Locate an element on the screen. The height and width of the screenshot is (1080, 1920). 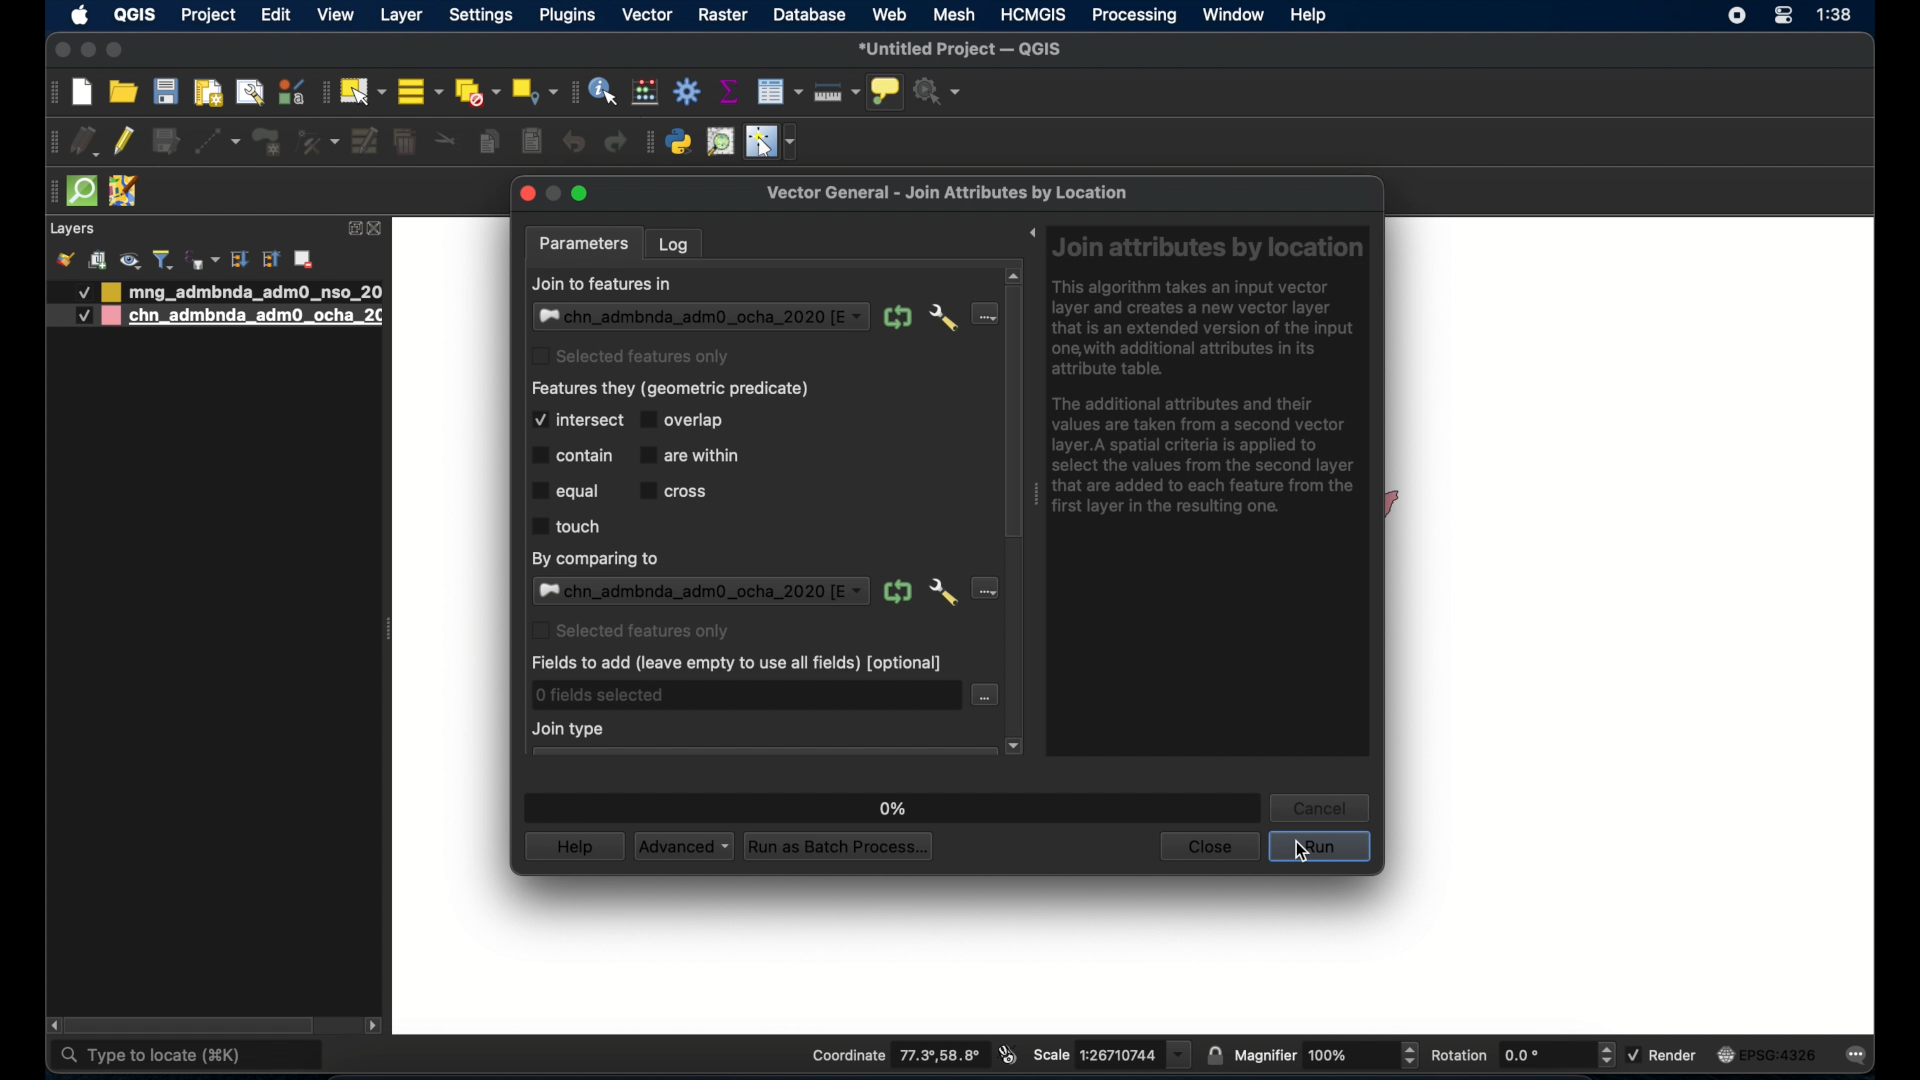
help is located at coordinates (573, 846).